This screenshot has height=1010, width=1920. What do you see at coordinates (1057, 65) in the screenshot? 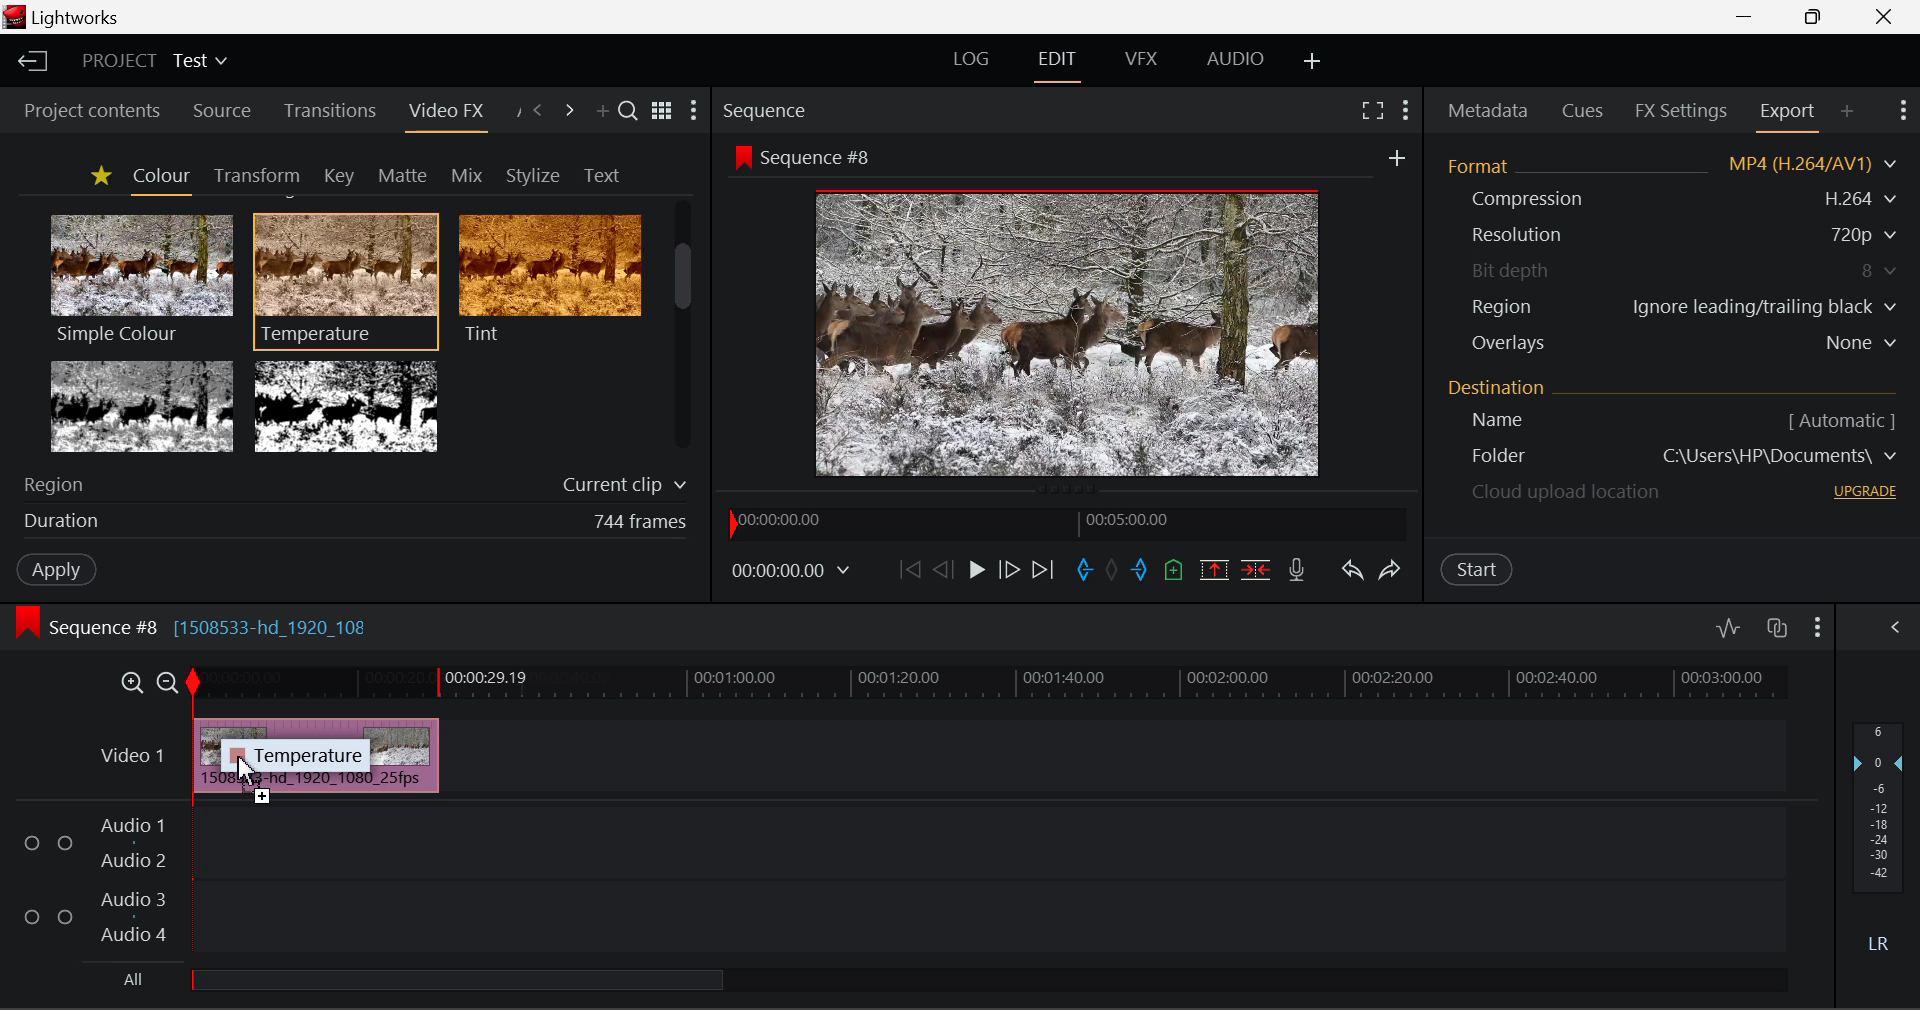
I see `EDIT Layout` at bounding box center [1057, 65].